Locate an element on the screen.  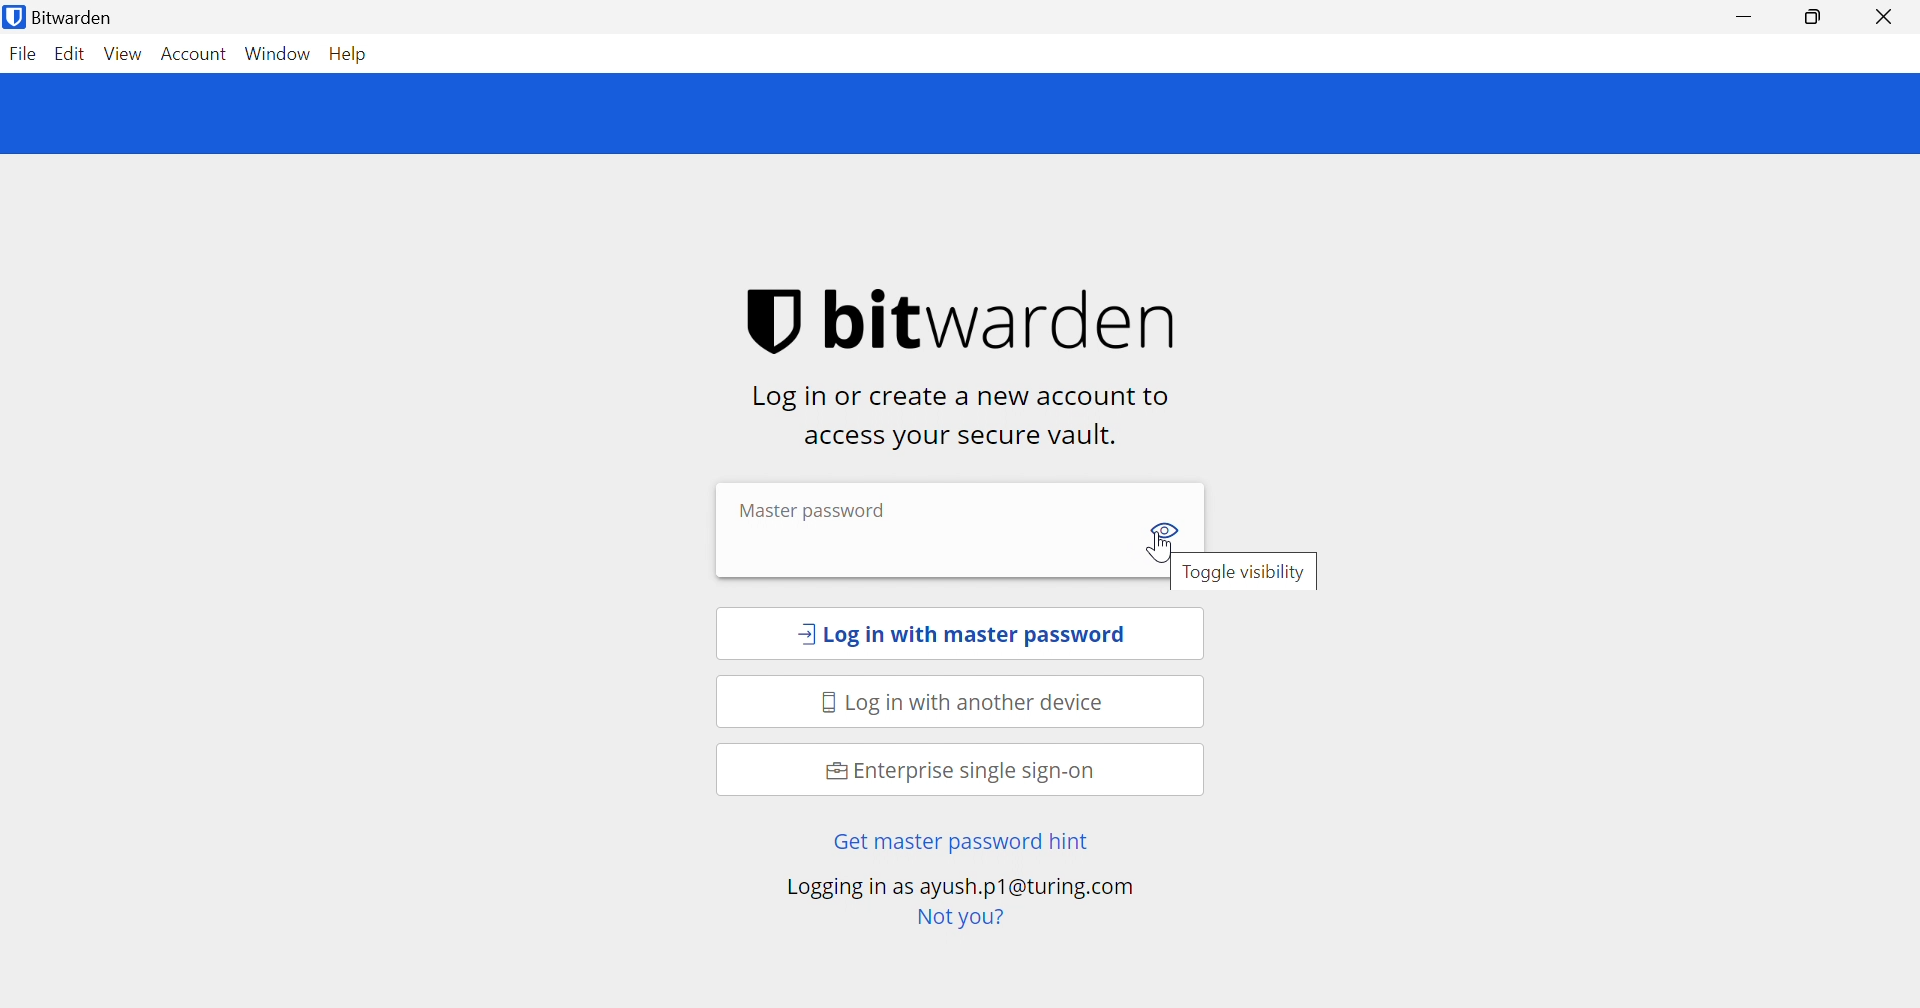
Enterprise single sign-on is located at coordinates (961, 772).